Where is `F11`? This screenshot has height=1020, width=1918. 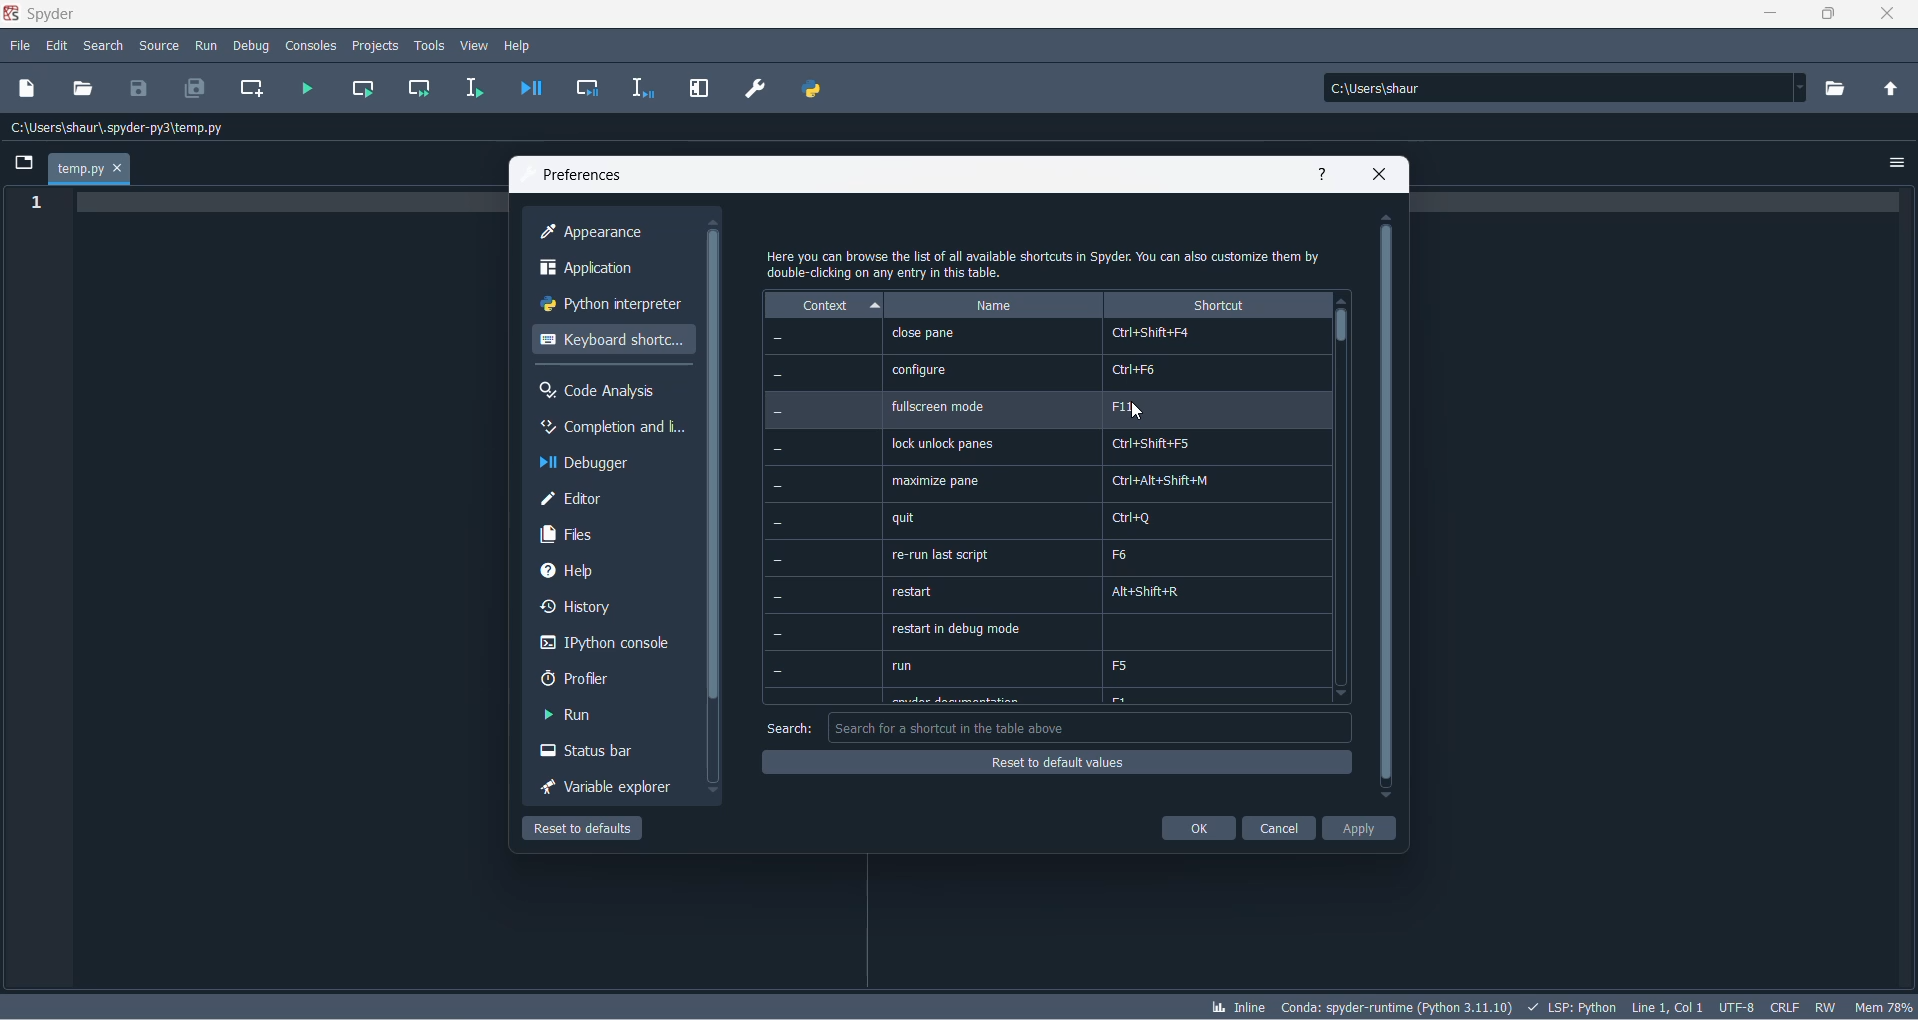 F11 is located at coordinates (1120, 405).